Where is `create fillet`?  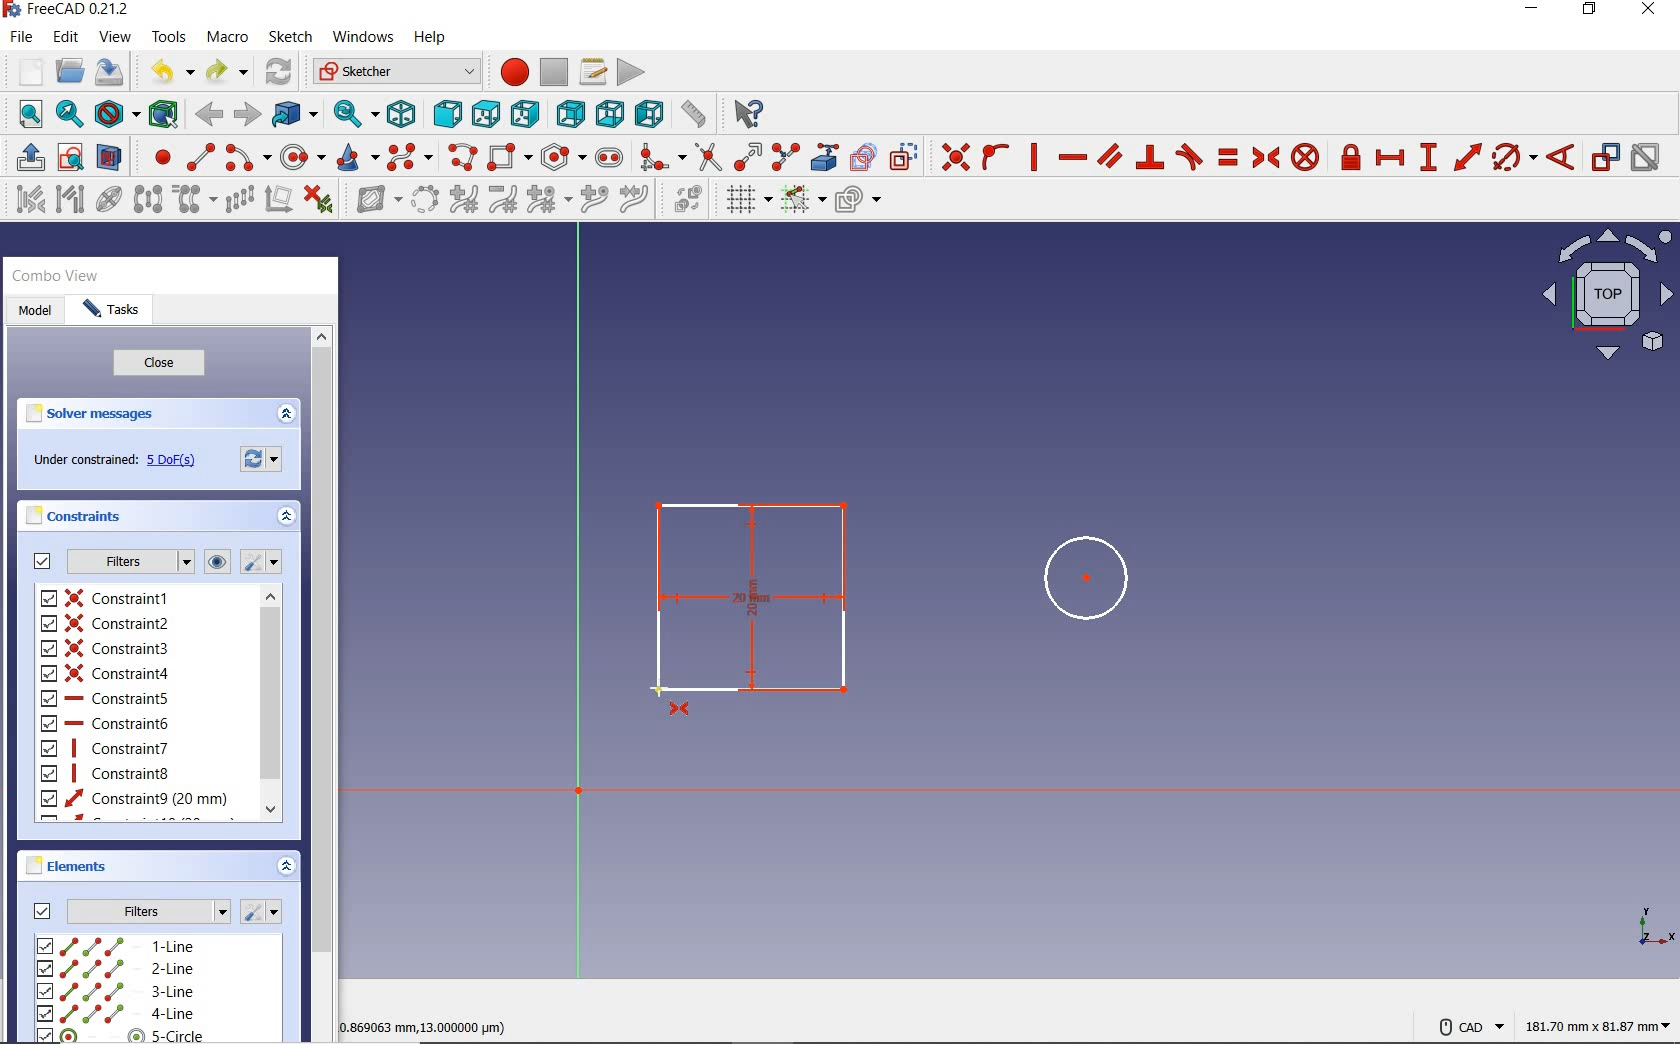 create fillet is located at coordinates (662, 157).